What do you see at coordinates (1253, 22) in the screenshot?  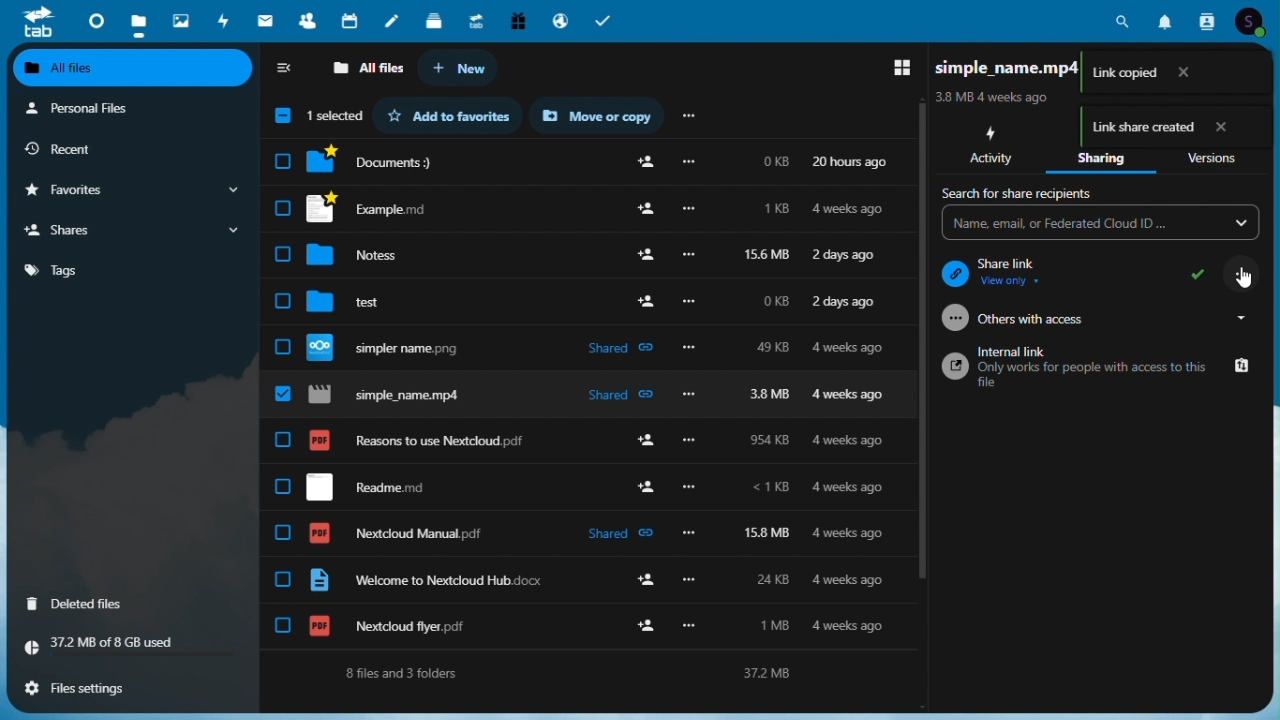 I see `Account icon` at bounding box center [1253, 22].